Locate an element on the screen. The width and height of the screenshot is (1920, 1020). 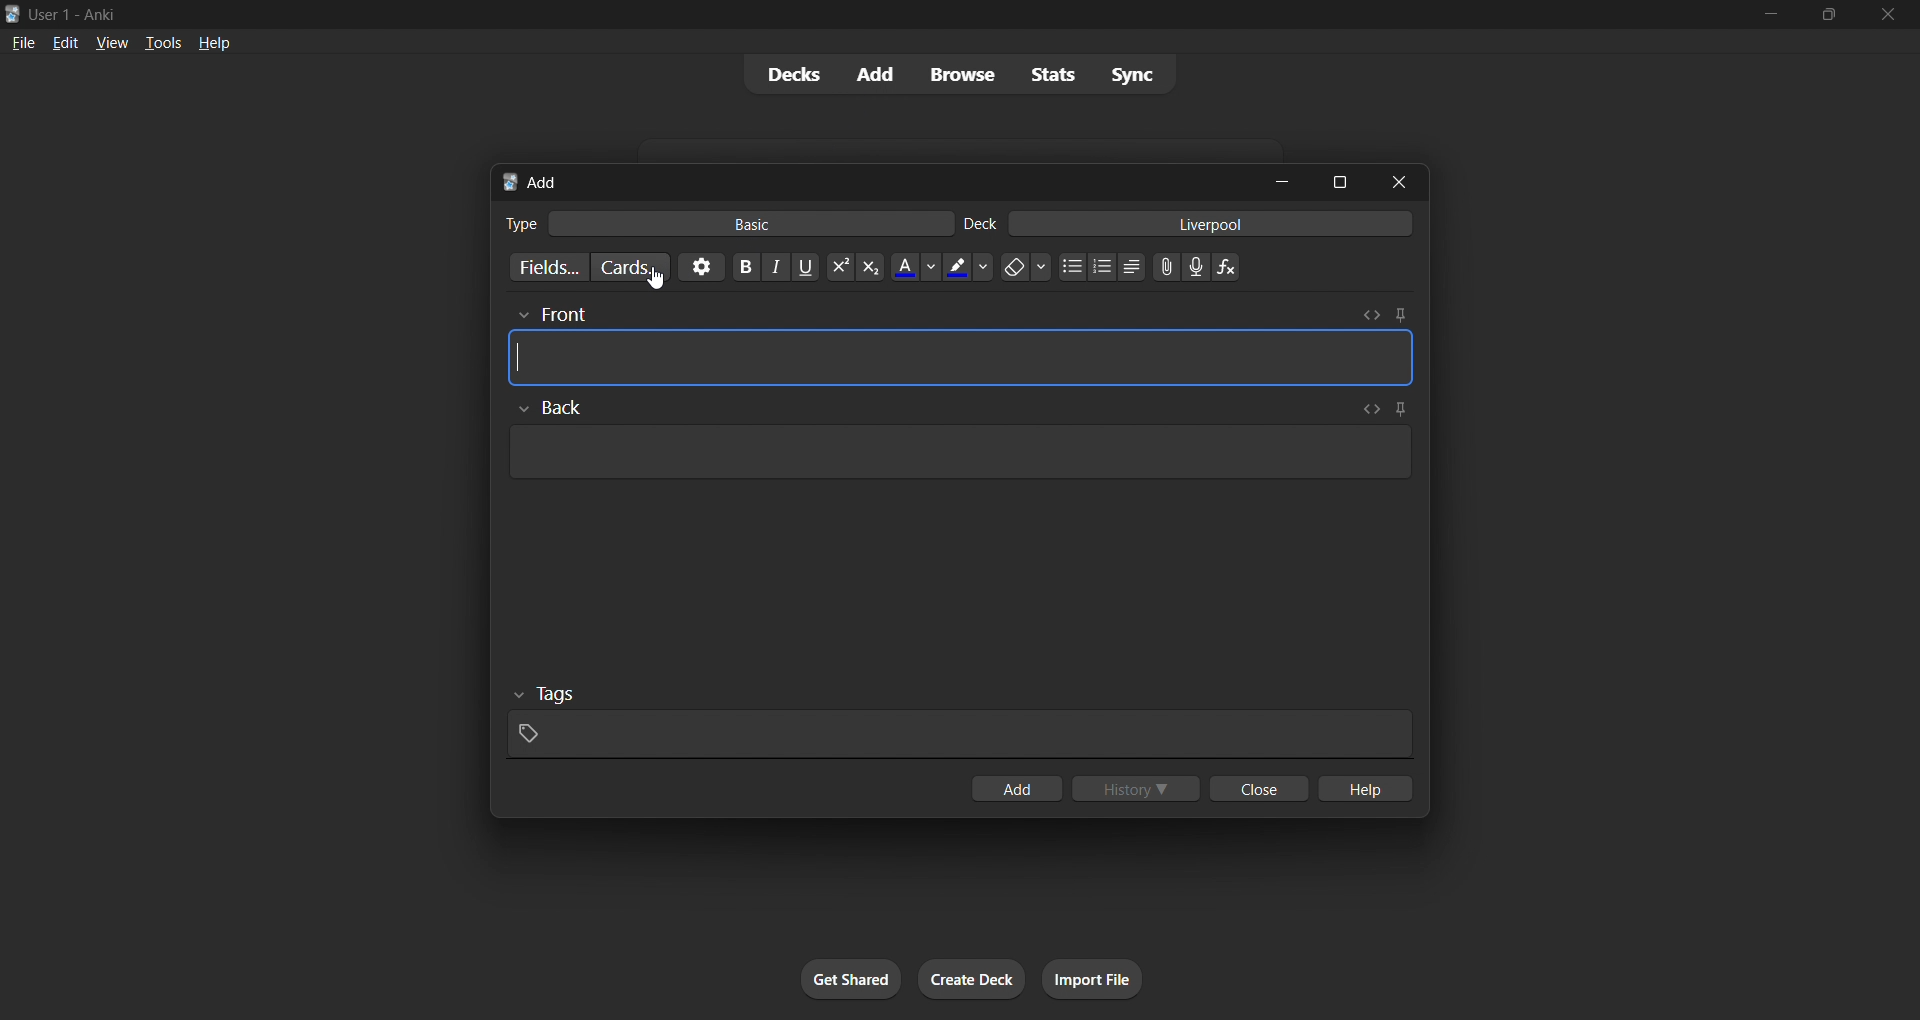
sync is located at coordinates (1129, 76).